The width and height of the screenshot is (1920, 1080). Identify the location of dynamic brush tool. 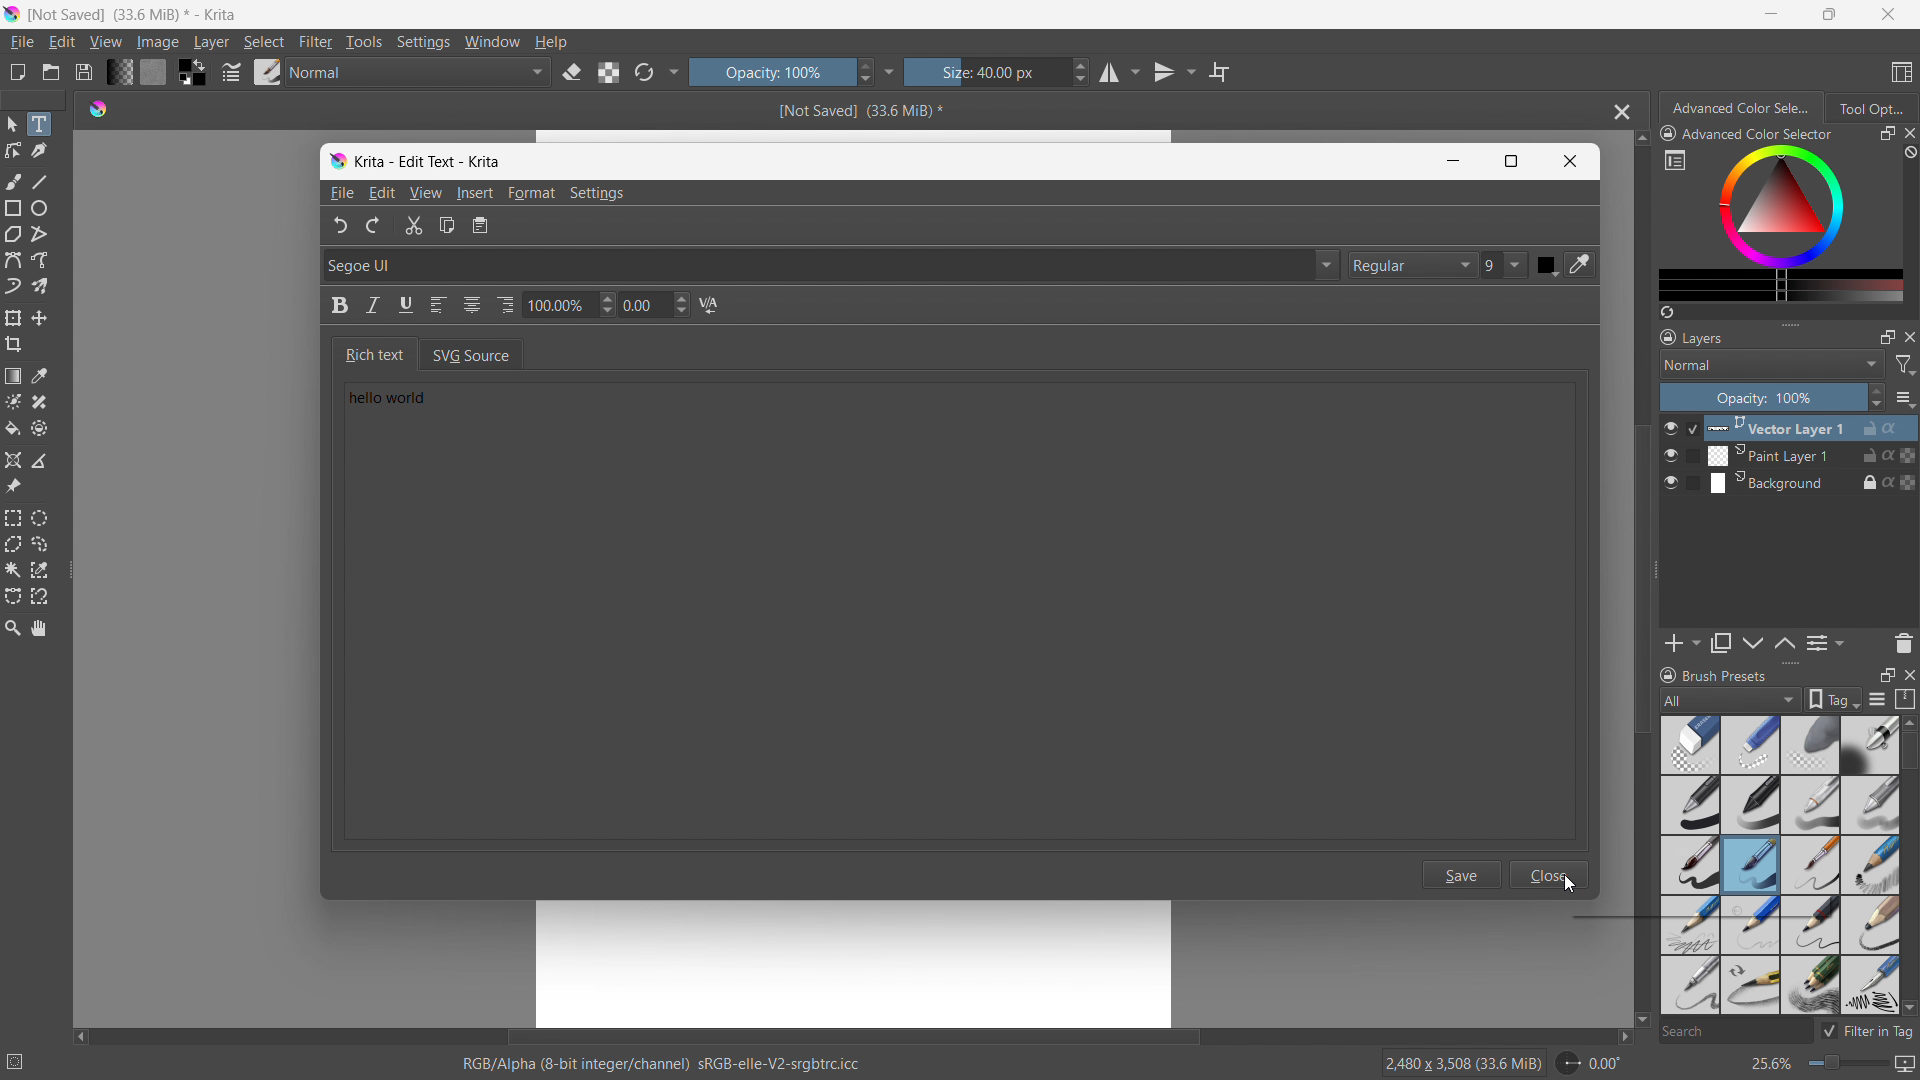
(13, 287).